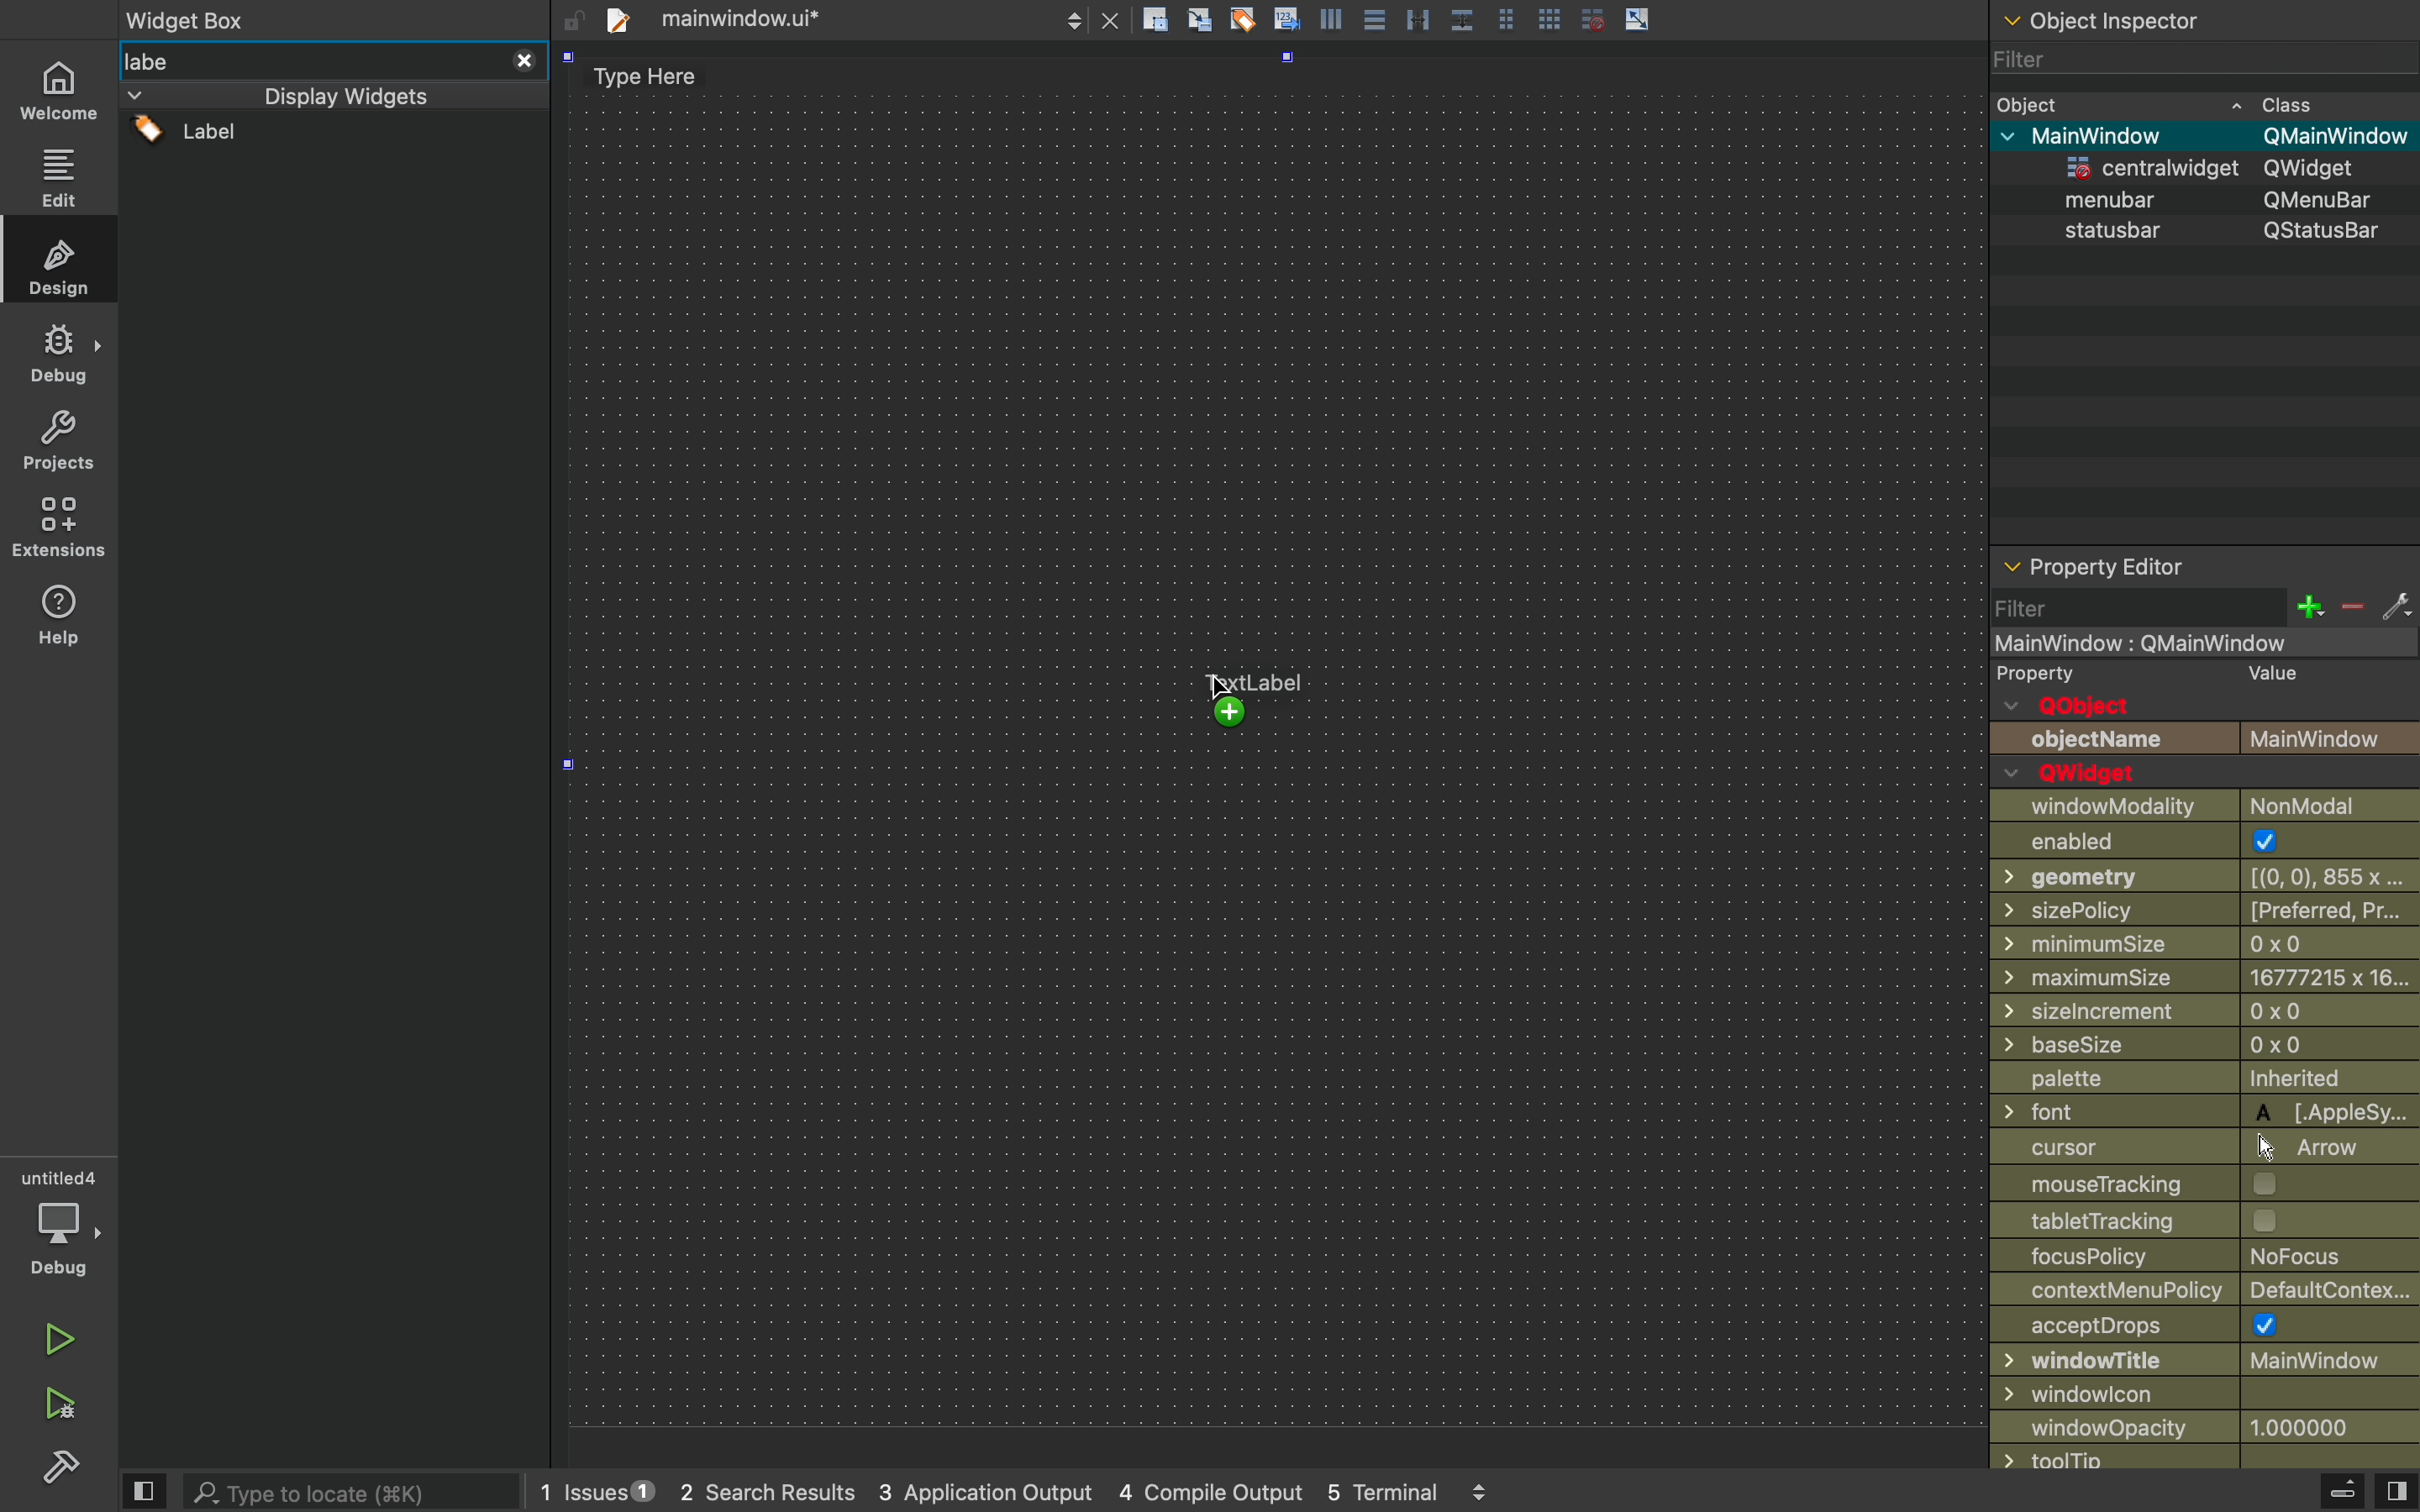 The image size is (2420, 1512). I want to click on value, so click(2263, 676).